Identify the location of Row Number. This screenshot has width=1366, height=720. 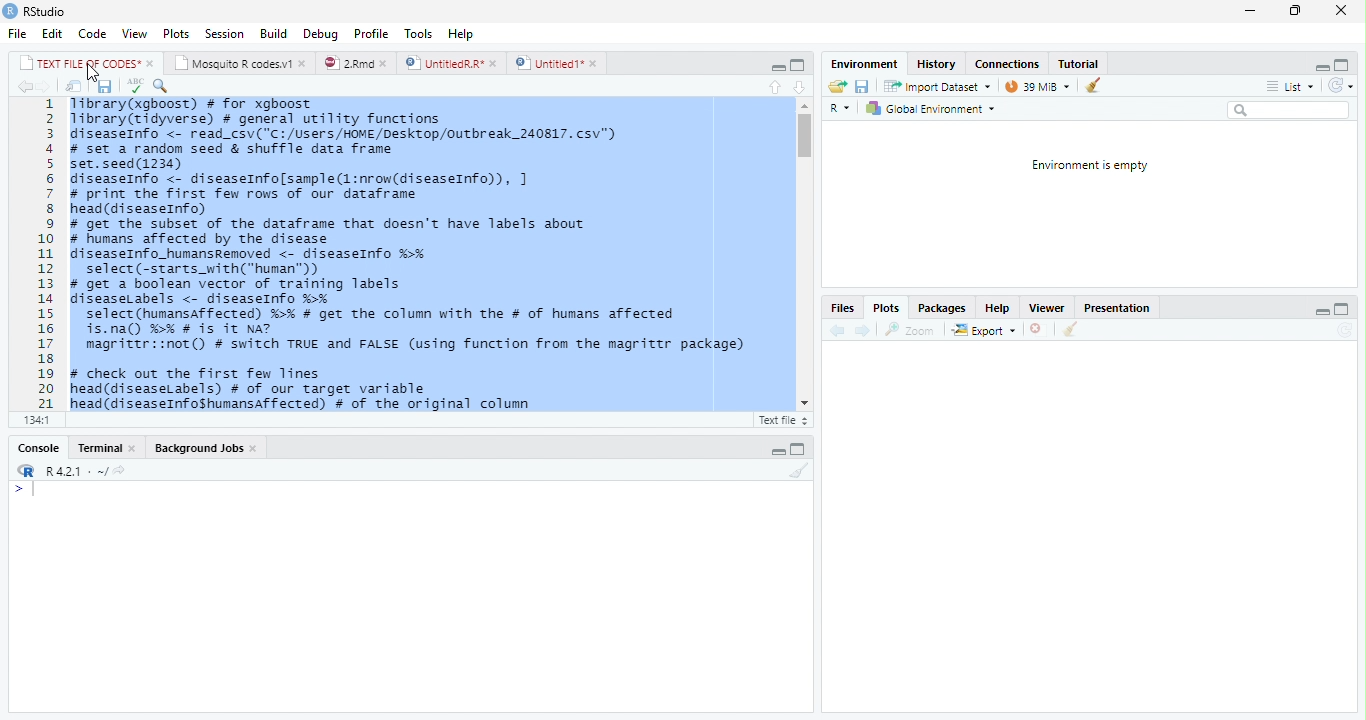
(39, 255).